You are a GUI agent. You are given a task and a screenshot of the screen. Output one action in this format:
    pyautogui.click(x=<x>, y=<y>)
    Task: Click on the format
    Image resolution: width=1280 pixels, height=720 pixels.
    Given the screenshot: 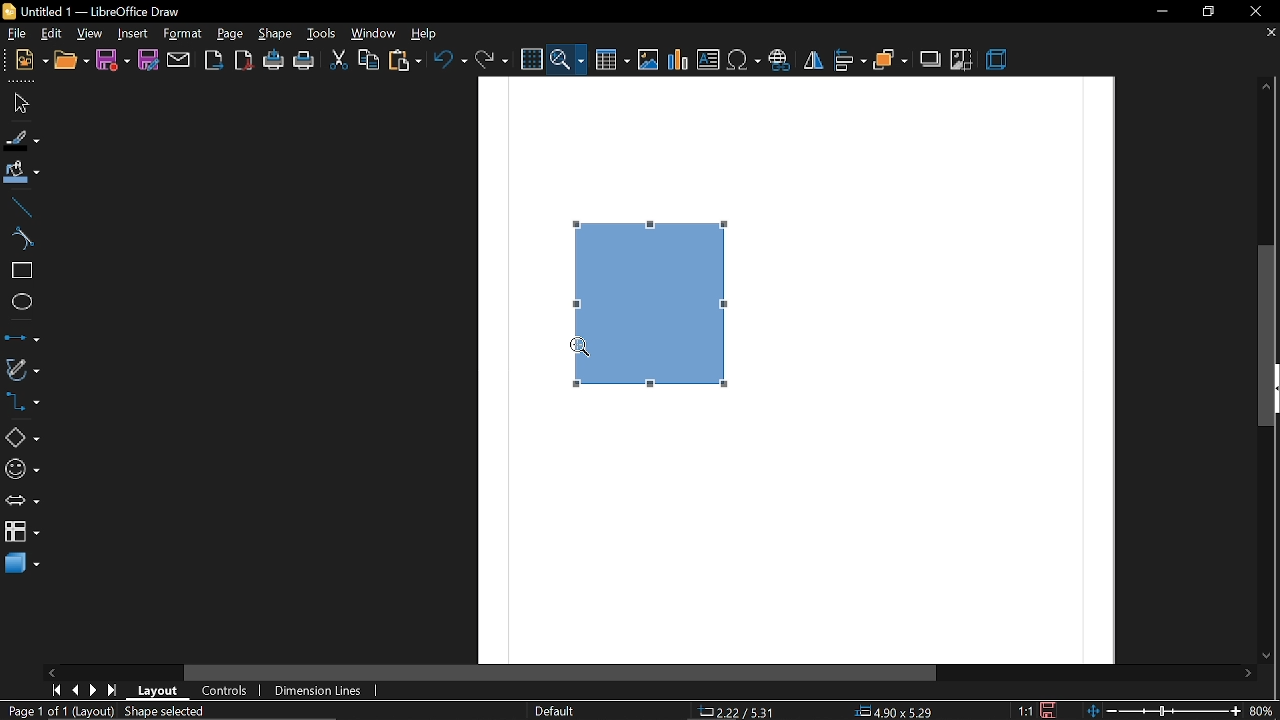 What is the action you would take?
    pyautogui.click(x=182, y=34)
    